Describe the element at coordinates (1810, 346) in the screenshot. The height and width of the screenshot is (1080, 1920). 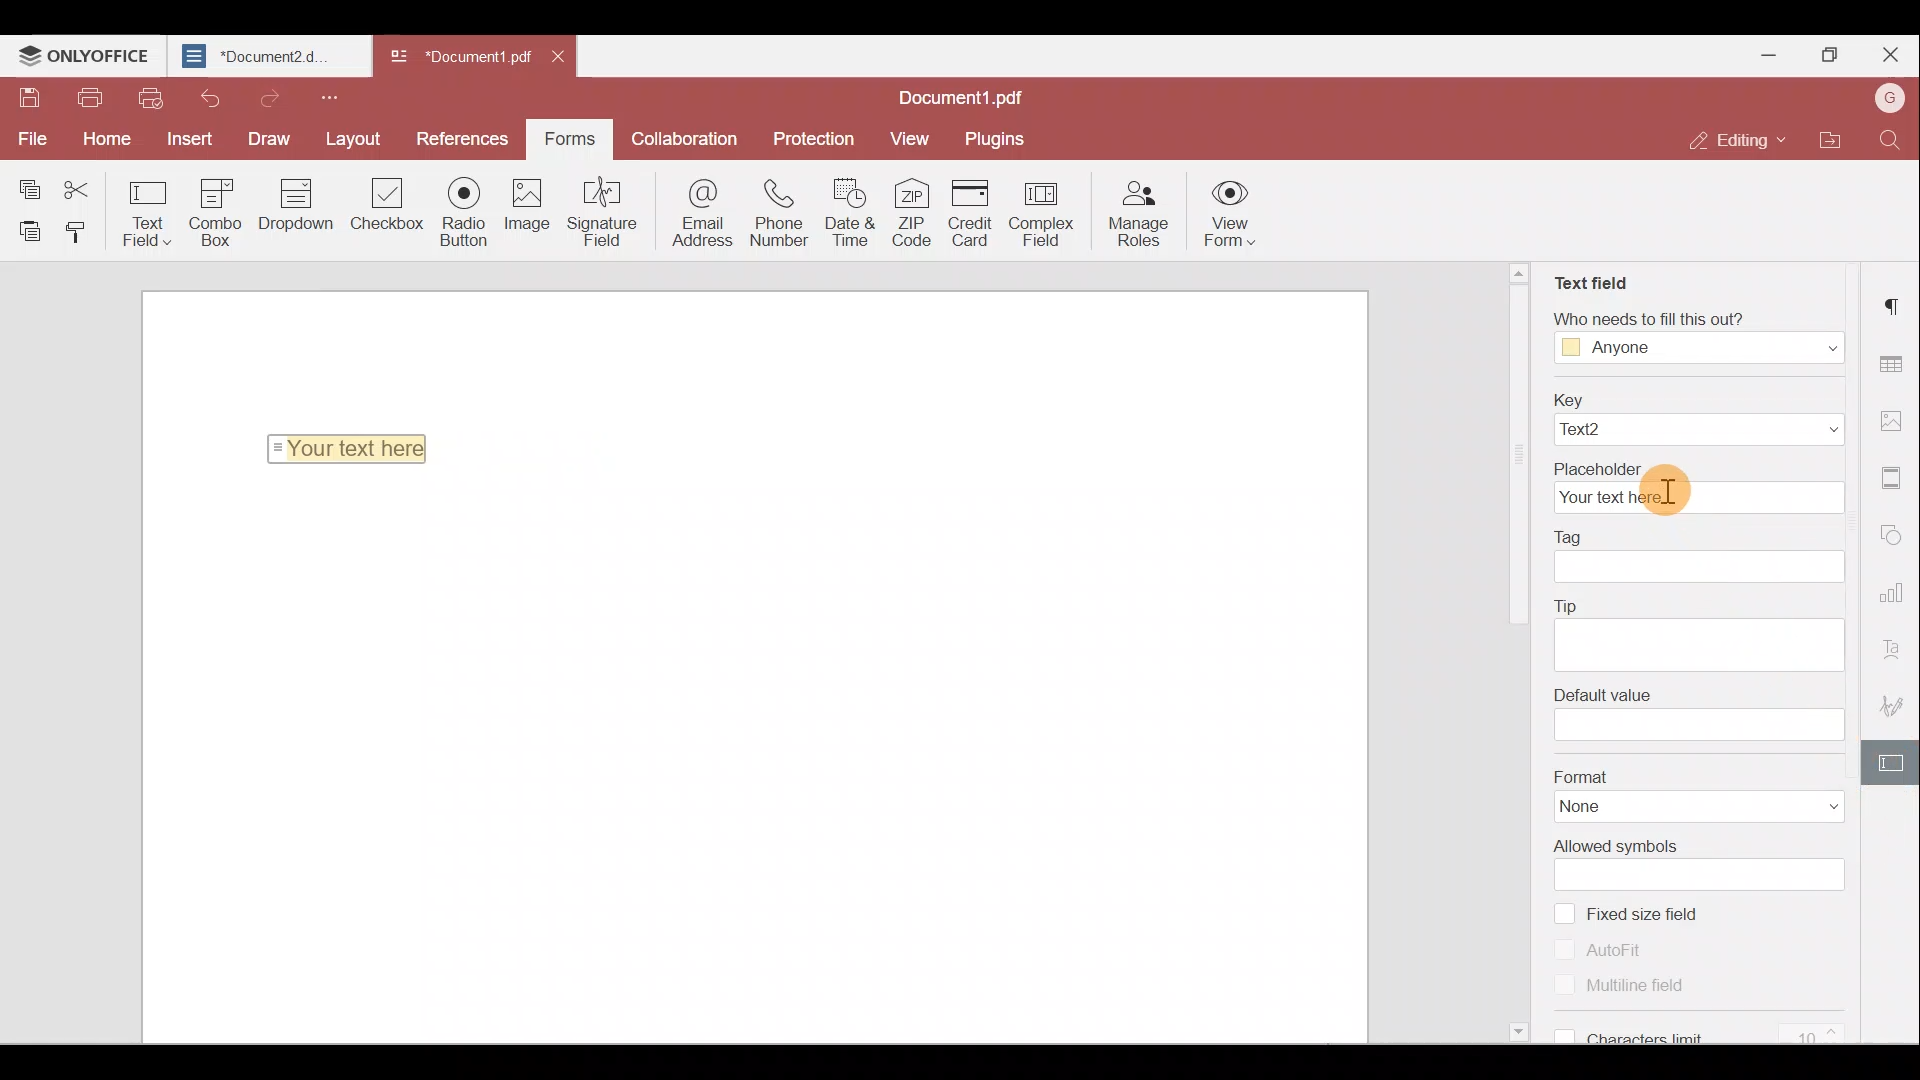
I see `Dropdown` at that location.